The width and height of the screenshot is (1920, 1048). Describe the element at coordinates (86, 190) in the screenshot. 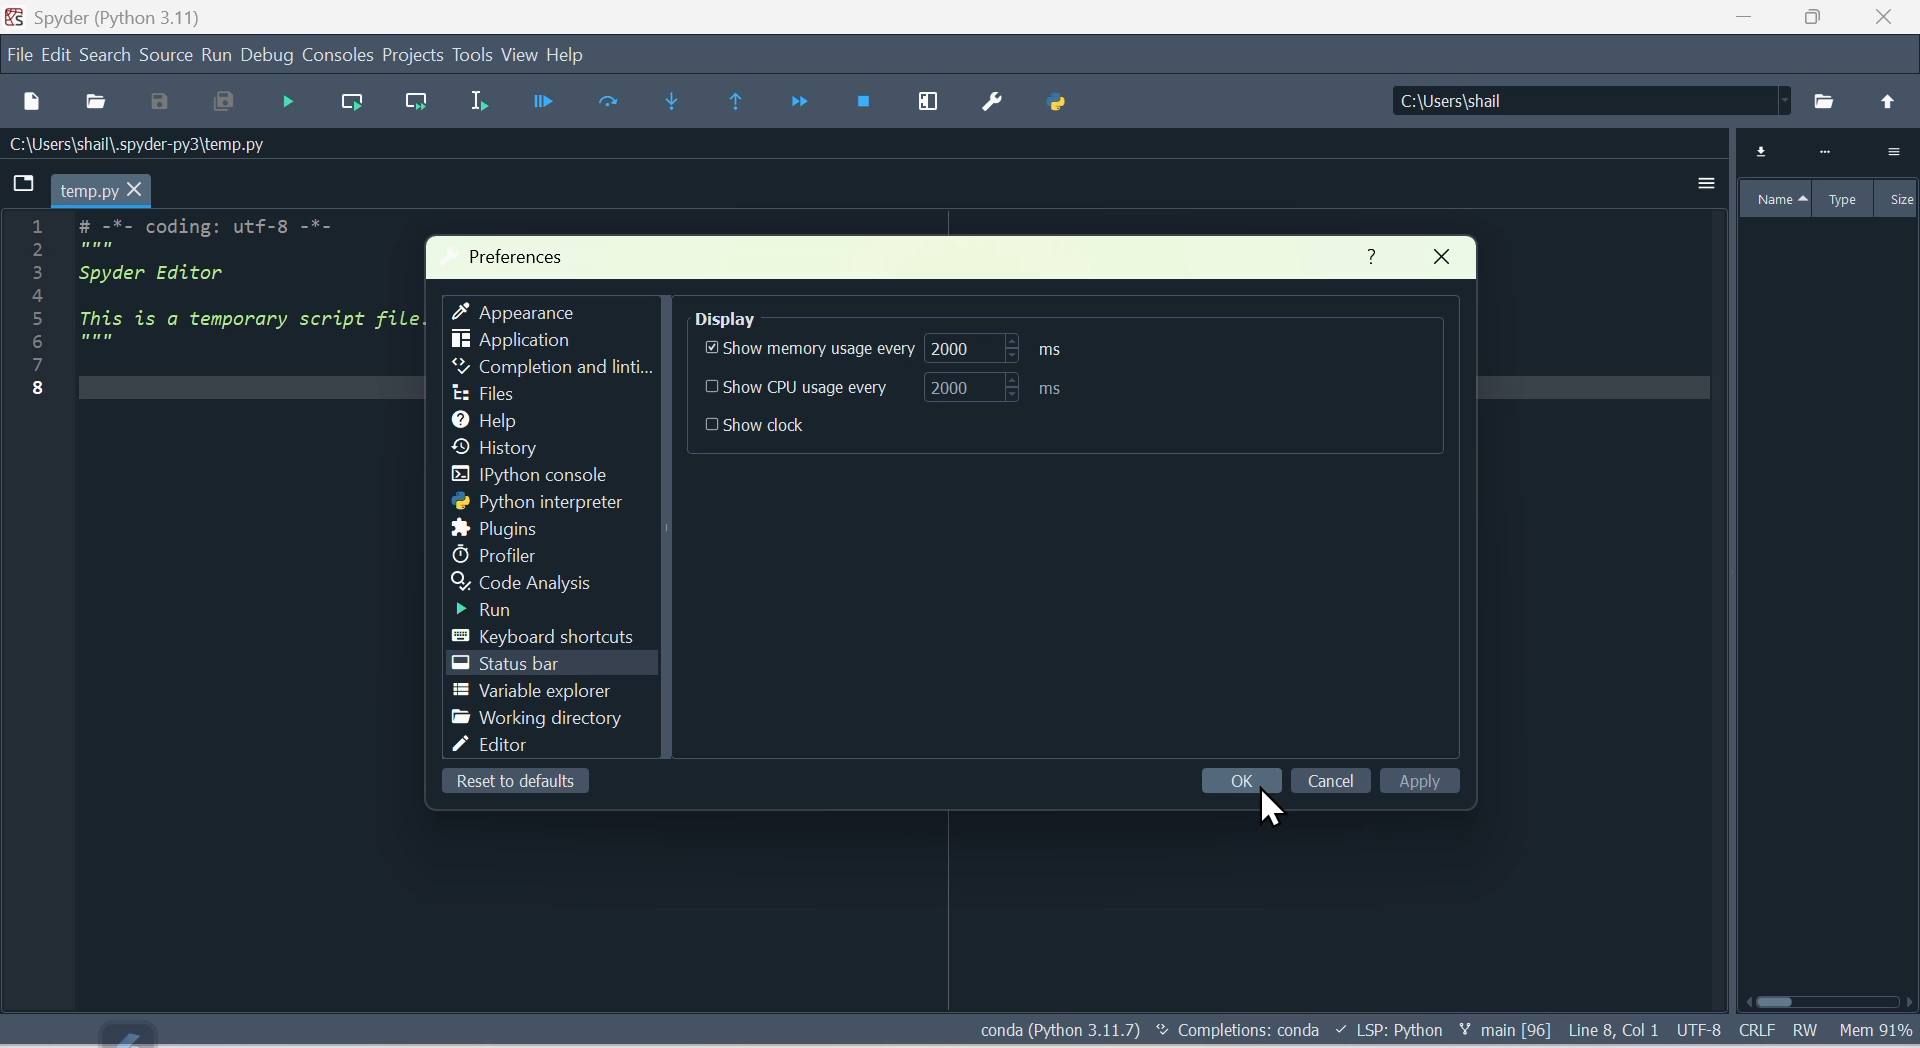

I see `temp.py` at that location.